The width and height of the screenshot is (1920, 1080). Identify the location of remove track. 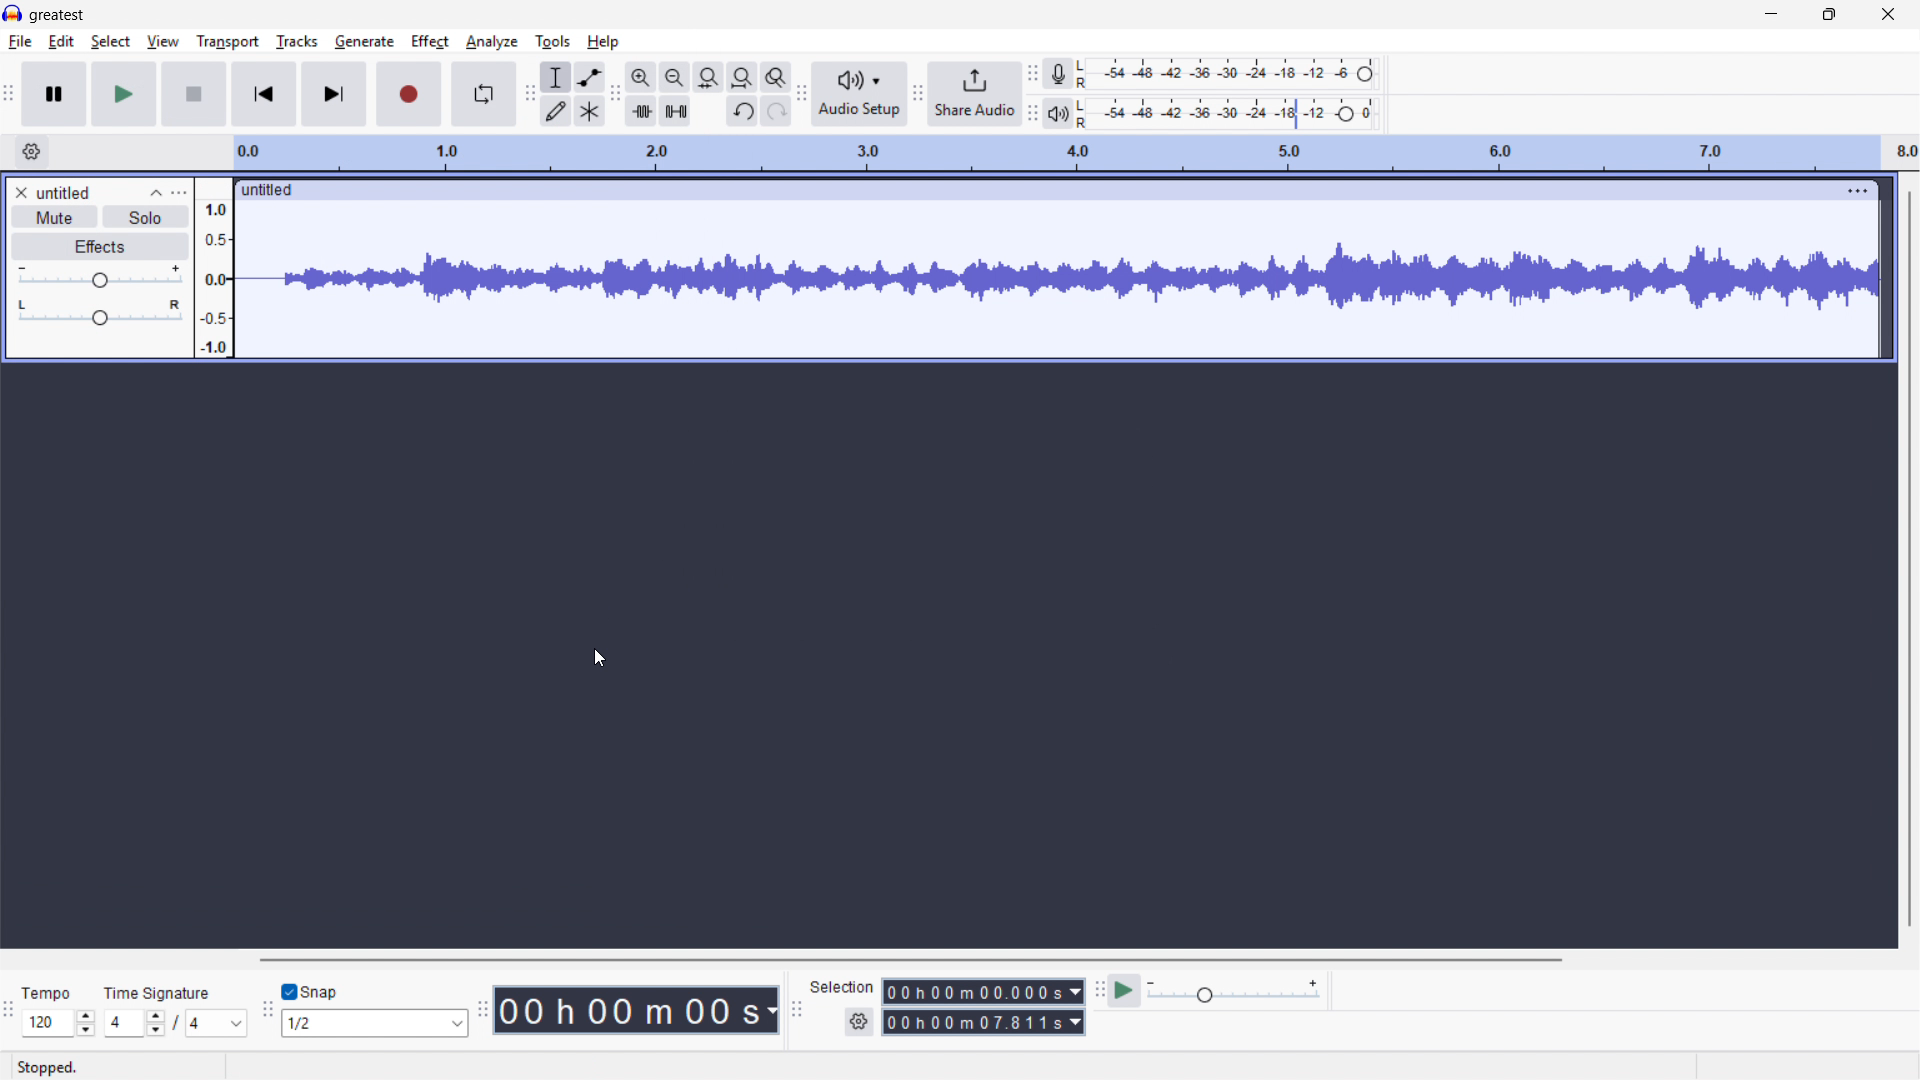
(21, 193).